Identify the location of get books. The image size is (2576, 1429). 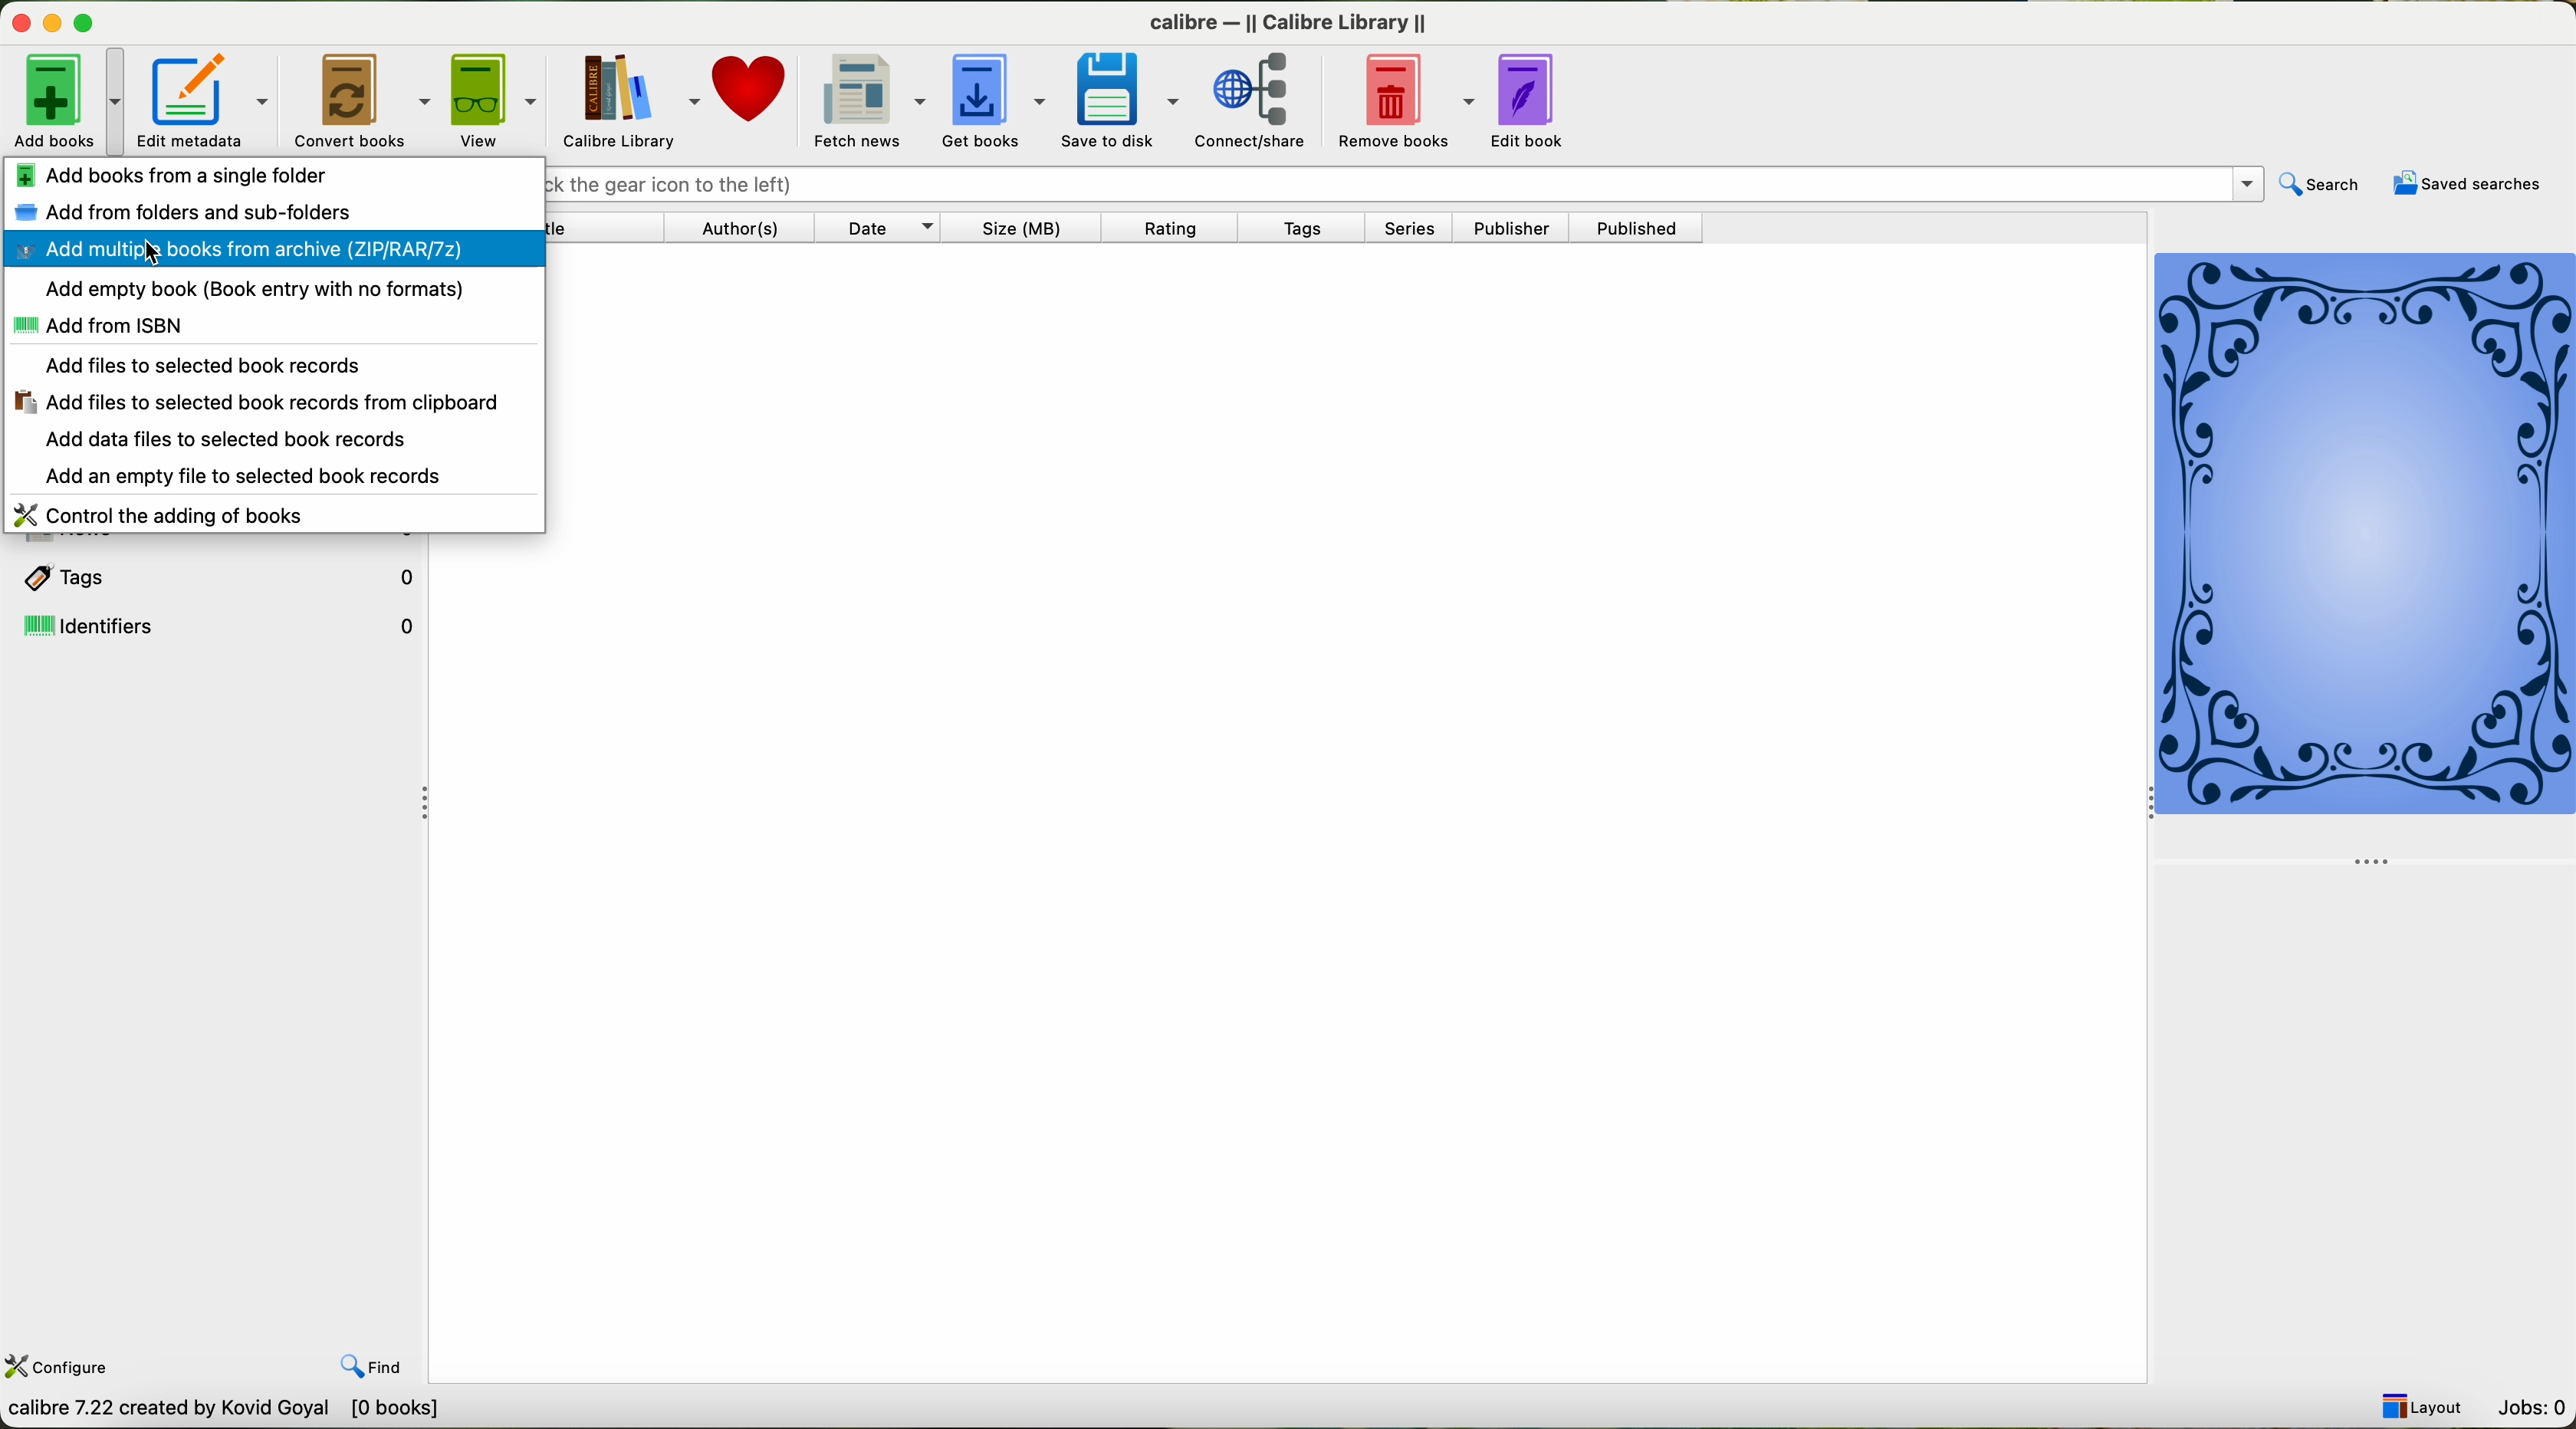
(992, 101).